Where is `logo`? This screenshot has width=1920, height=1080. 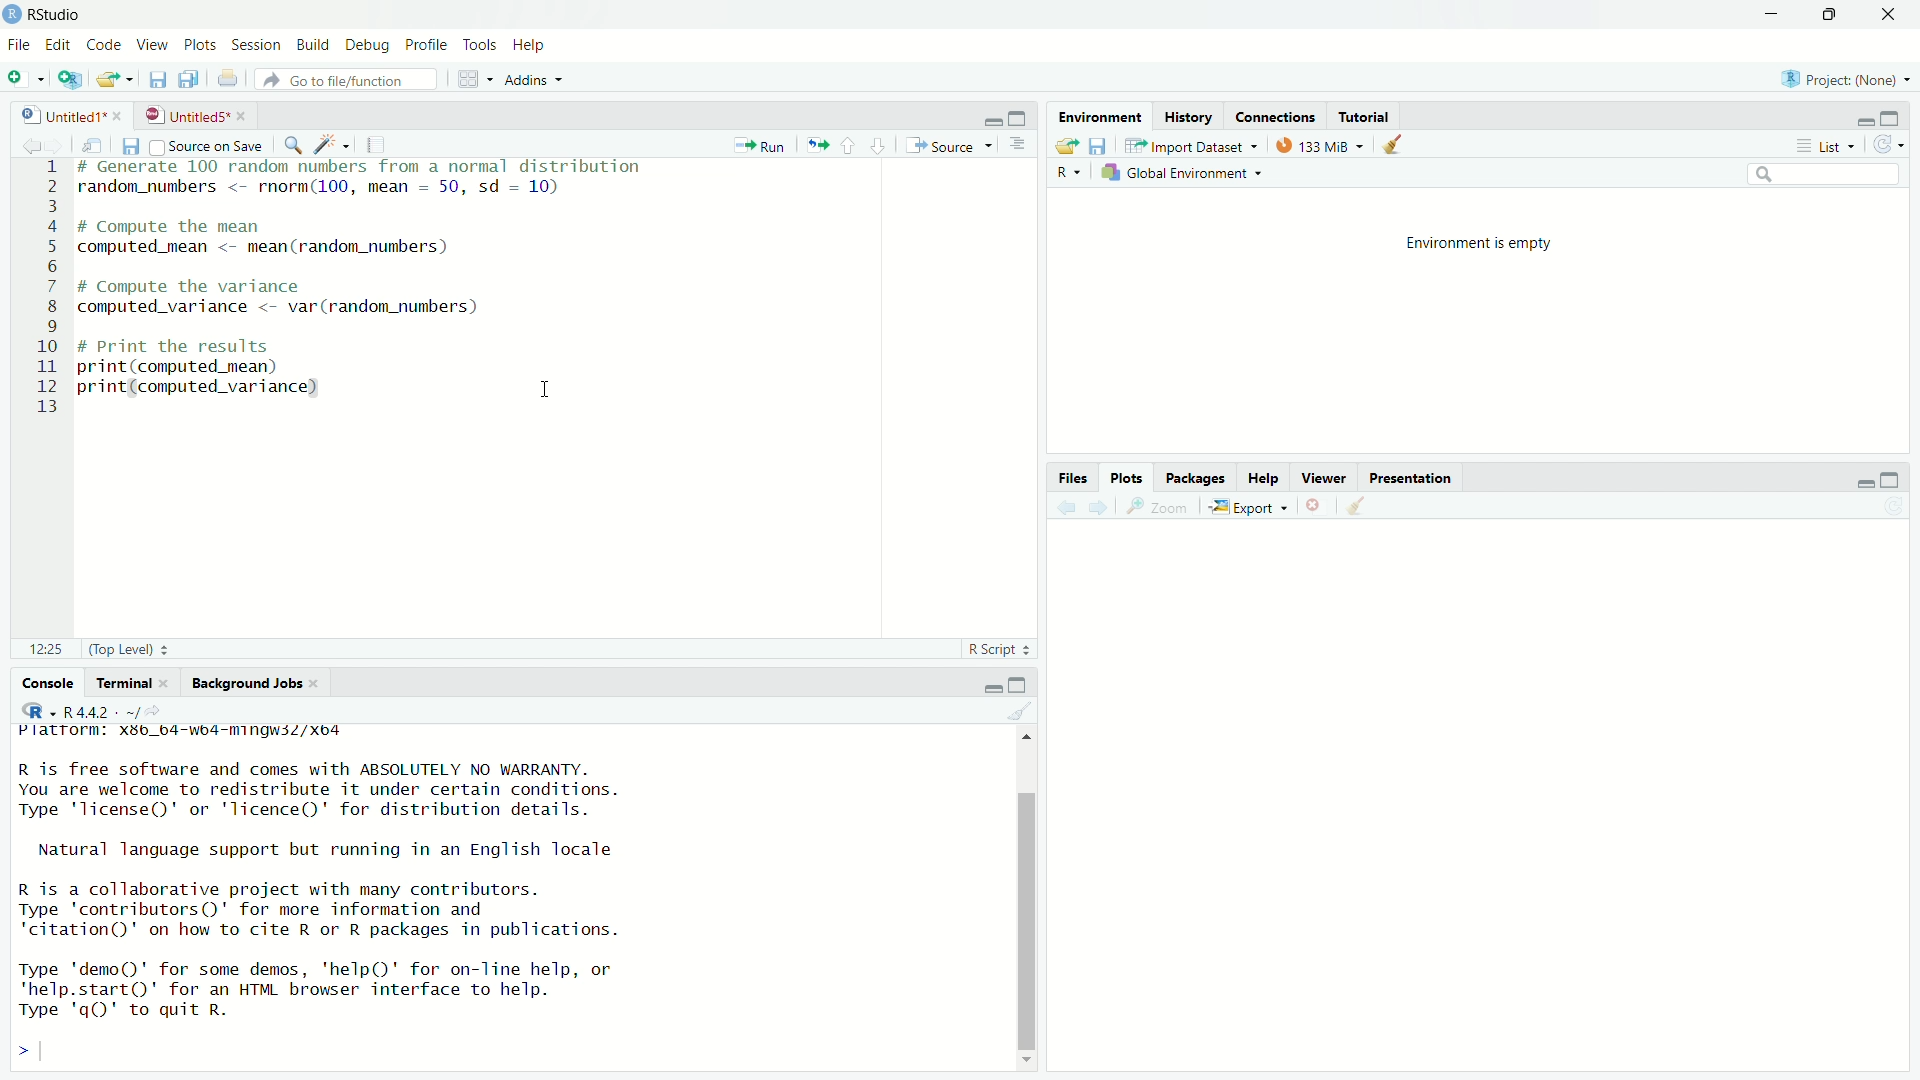
logo is located at coordinates (12, 14).